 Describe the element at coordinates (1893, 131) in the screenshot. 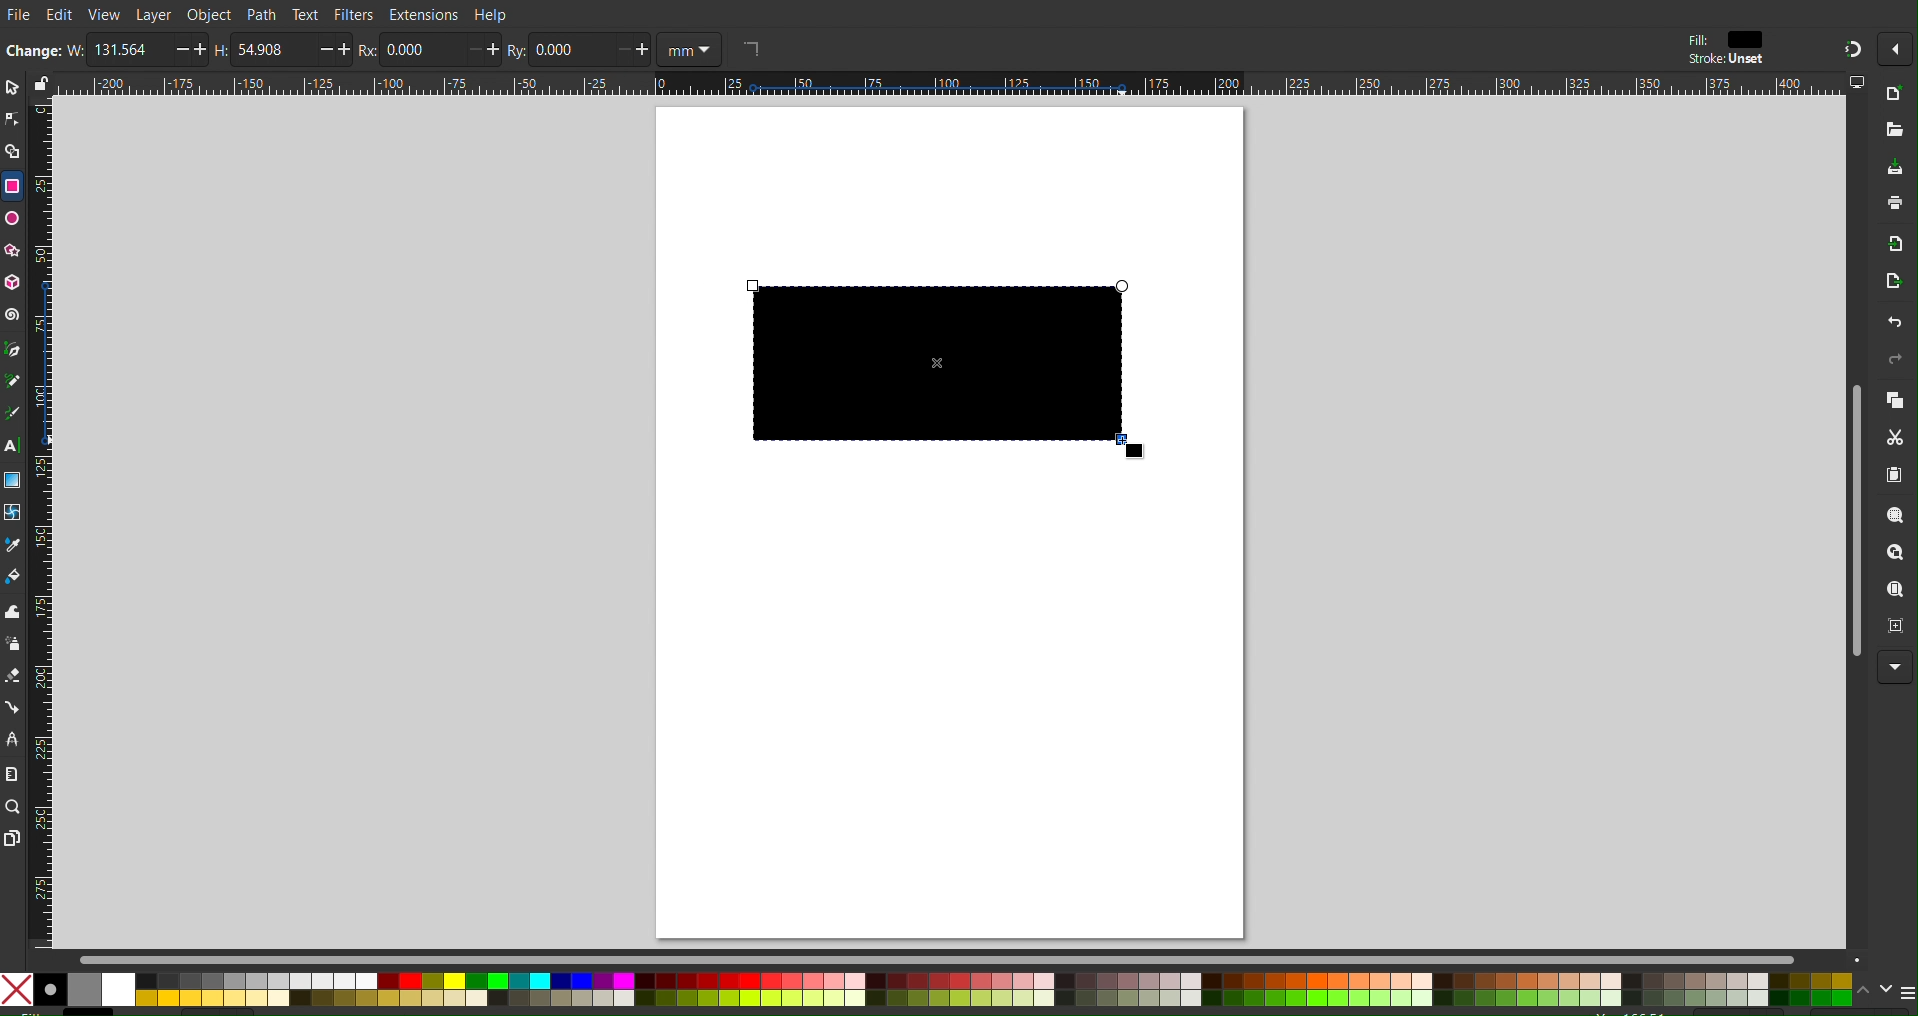

I see `Open` at that location.